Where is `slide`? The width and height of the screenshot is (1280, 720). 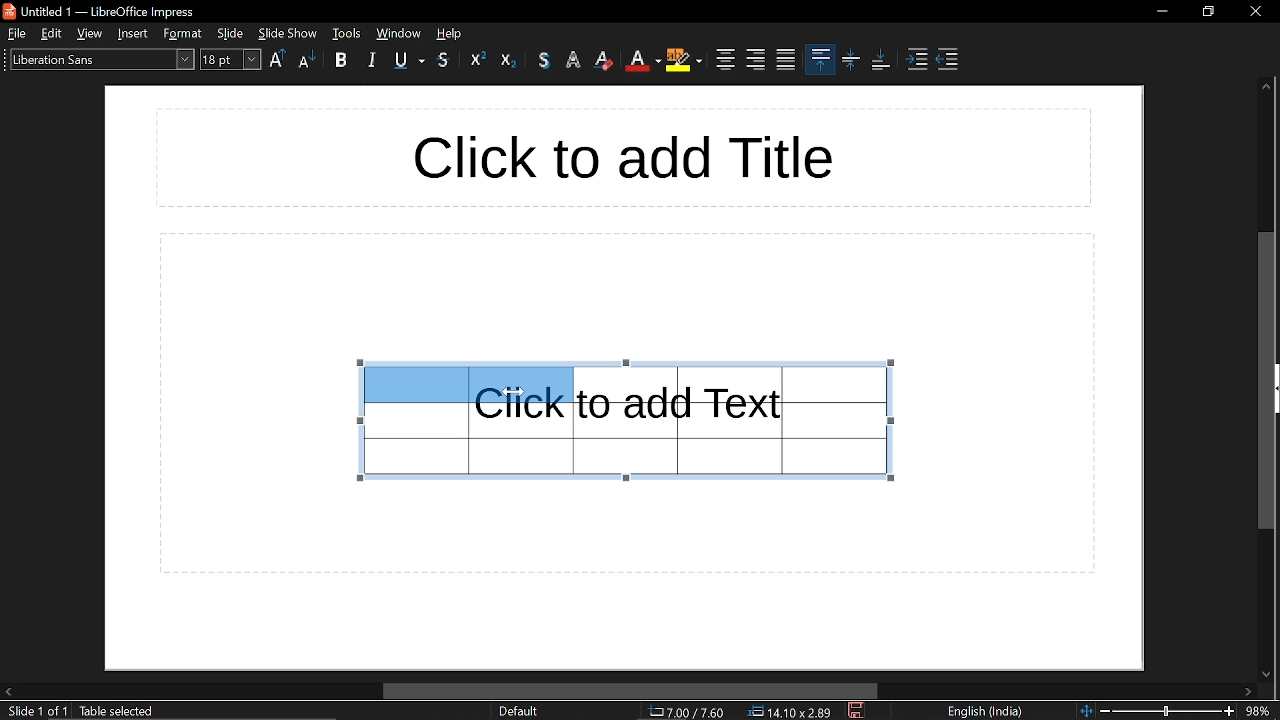
slide is located at coordinates (231, 33).